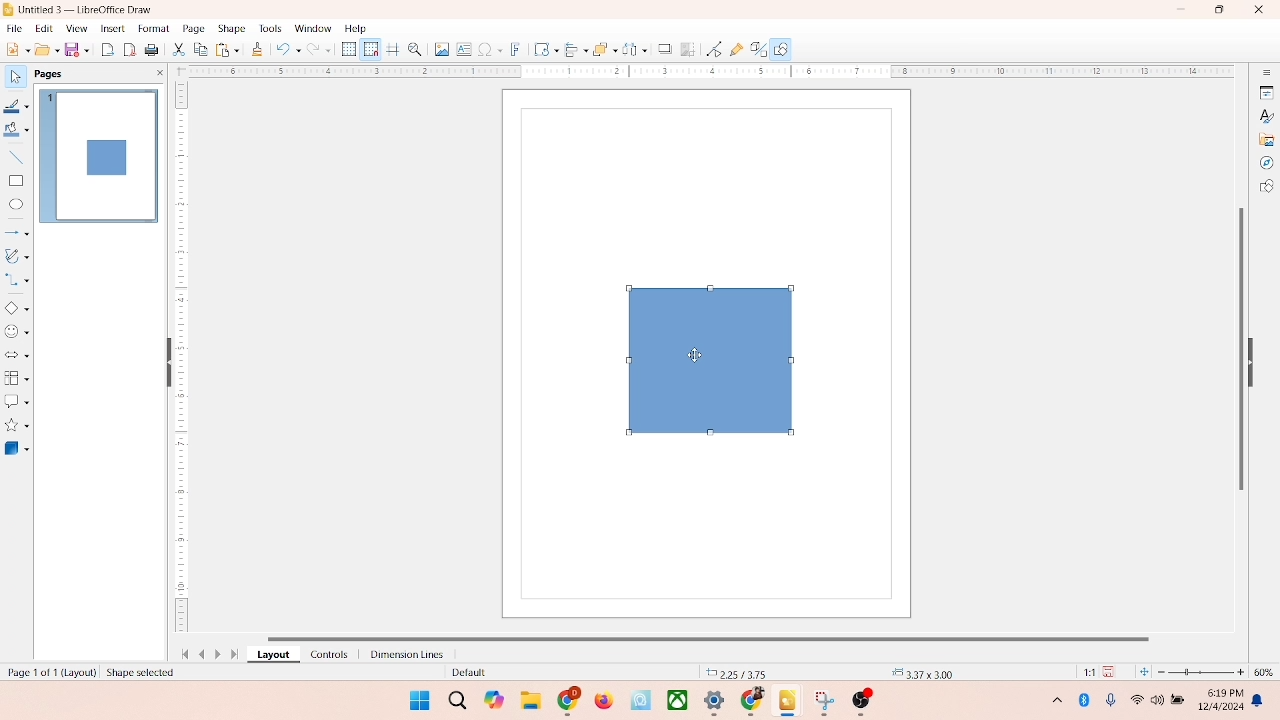 This screenshot has width=1280, height=720. I want to click on show grid, so click(348, 50).